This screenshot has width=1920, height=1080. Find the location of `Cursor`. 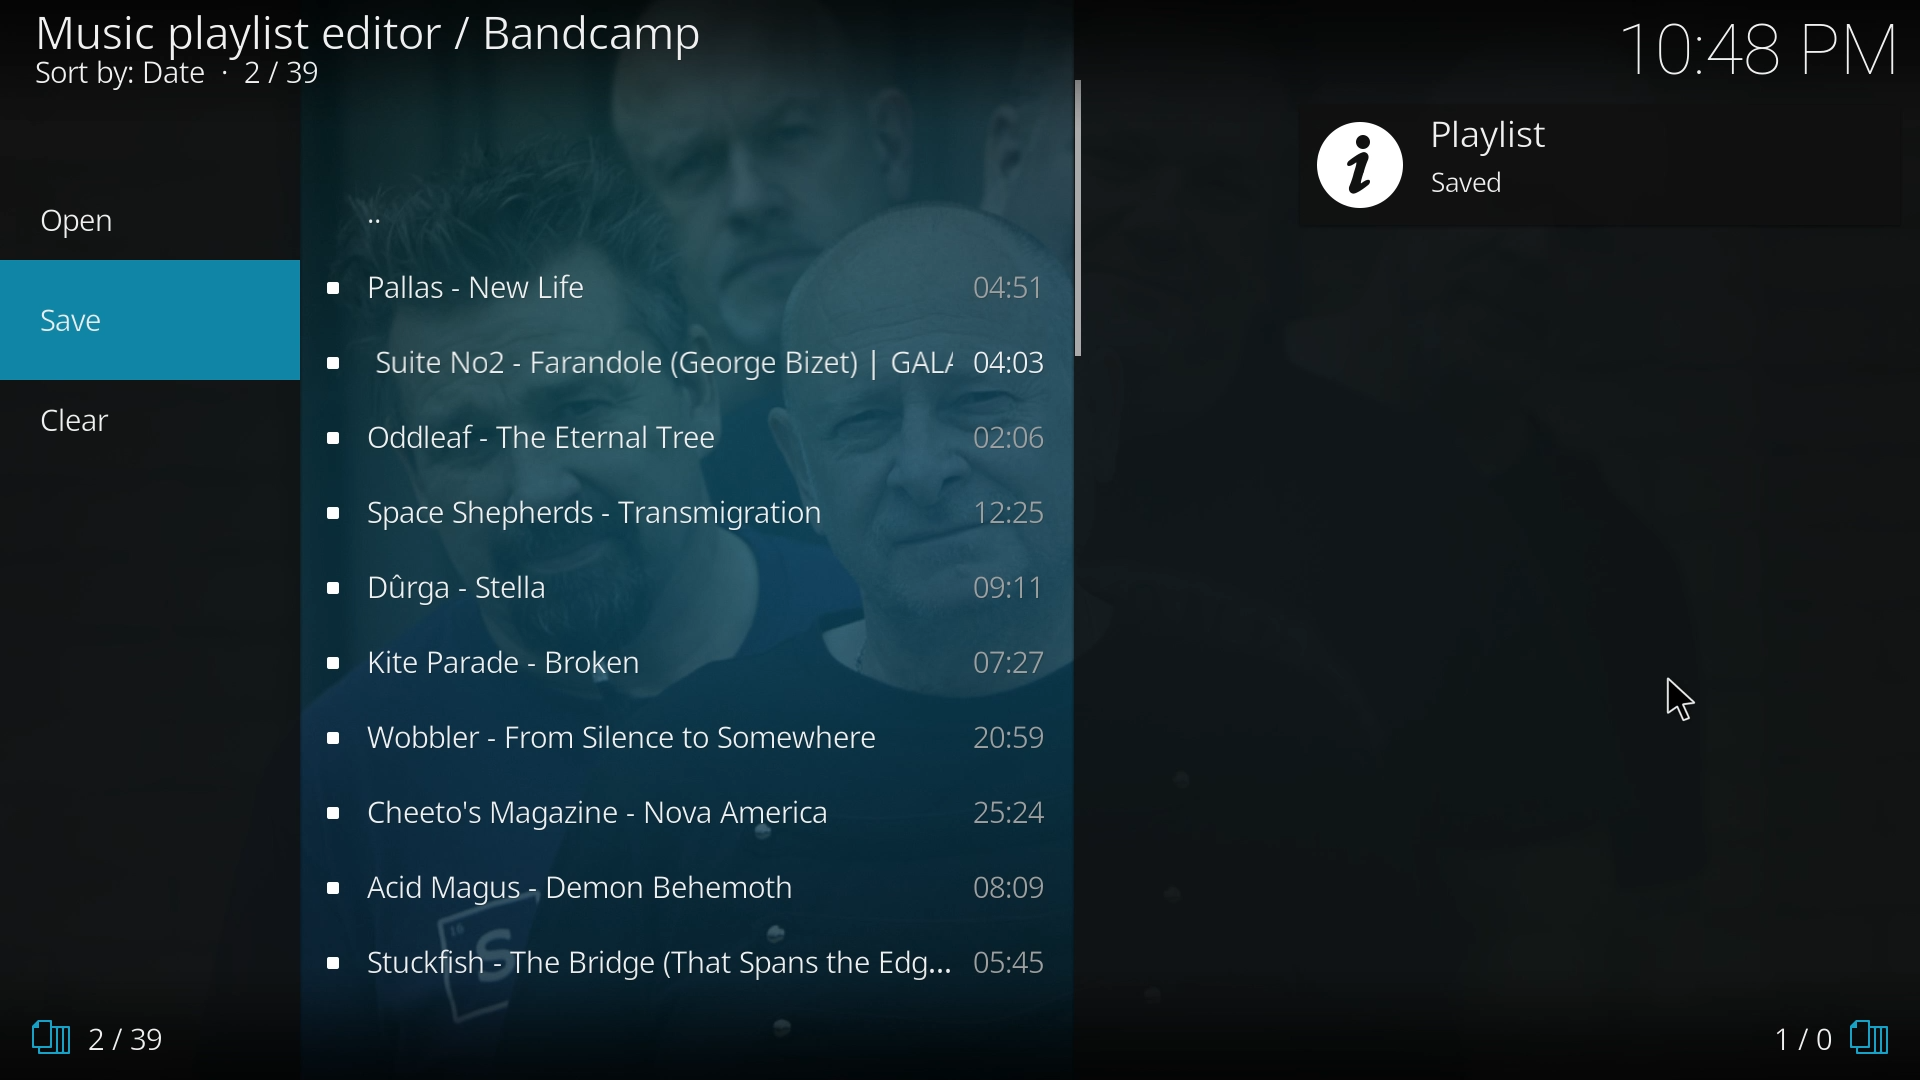

Cursor is located at coordinates (1691, 704).